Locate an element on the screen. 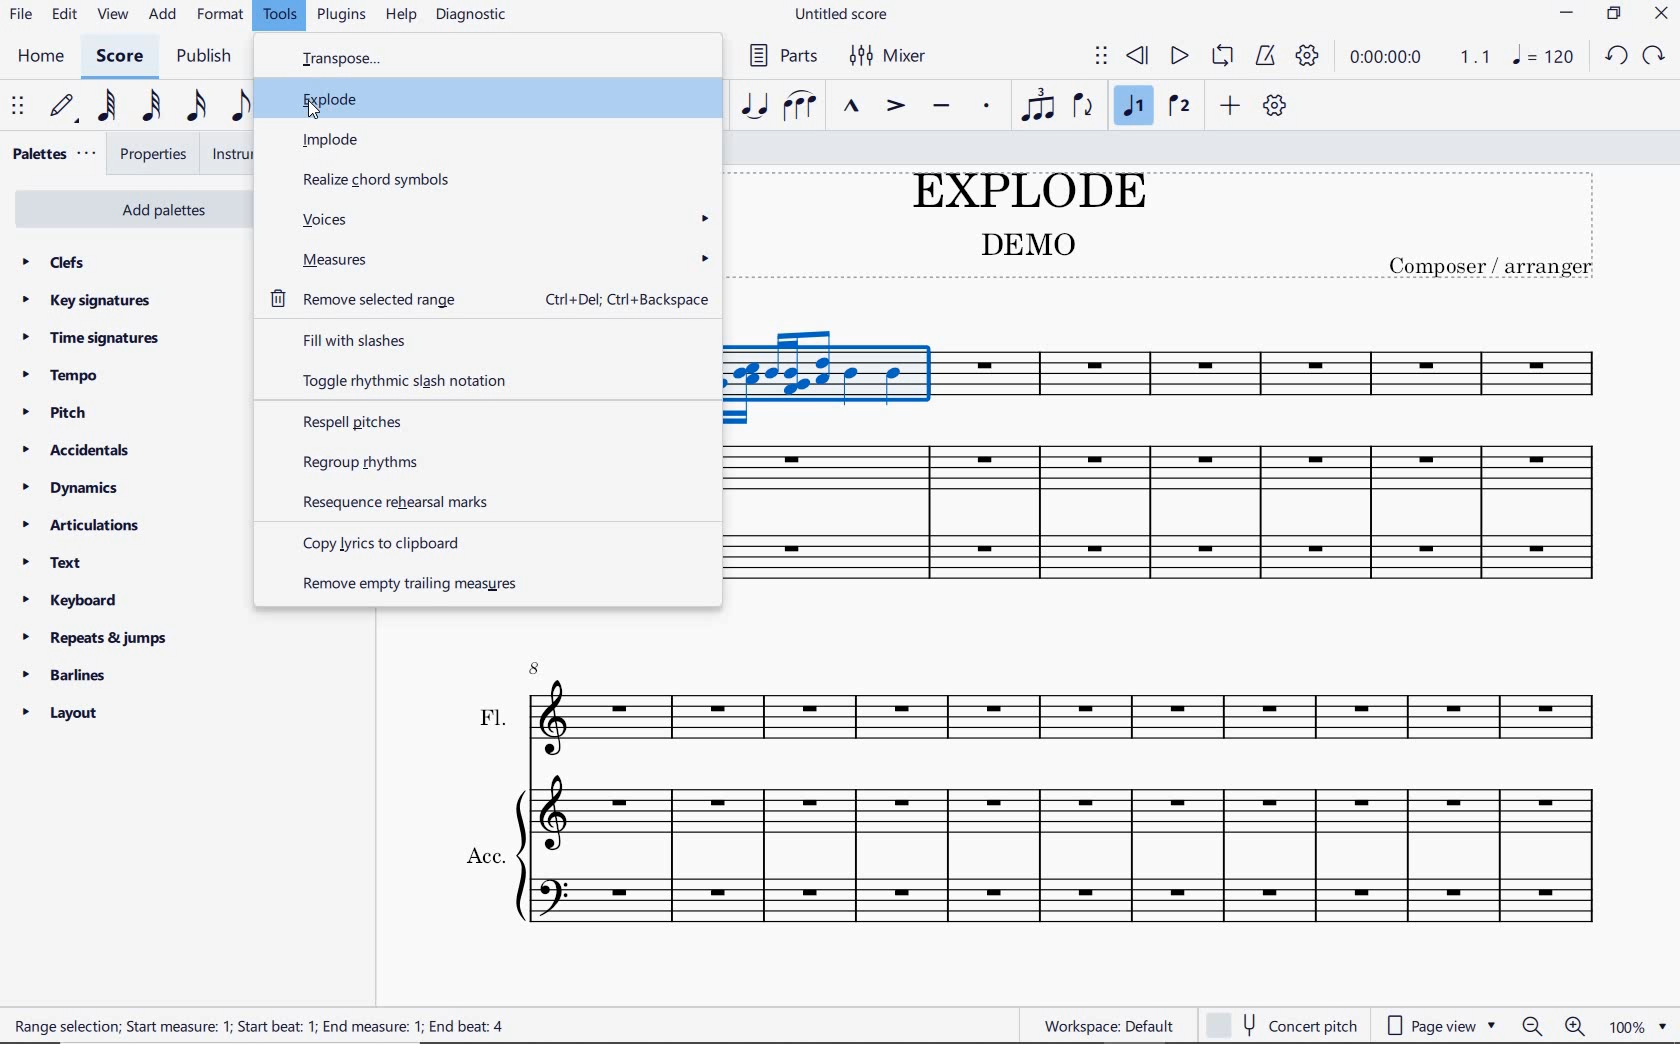 This screenshot has height=1044, width=1680. 16th note is located at coordinates (199, 108).